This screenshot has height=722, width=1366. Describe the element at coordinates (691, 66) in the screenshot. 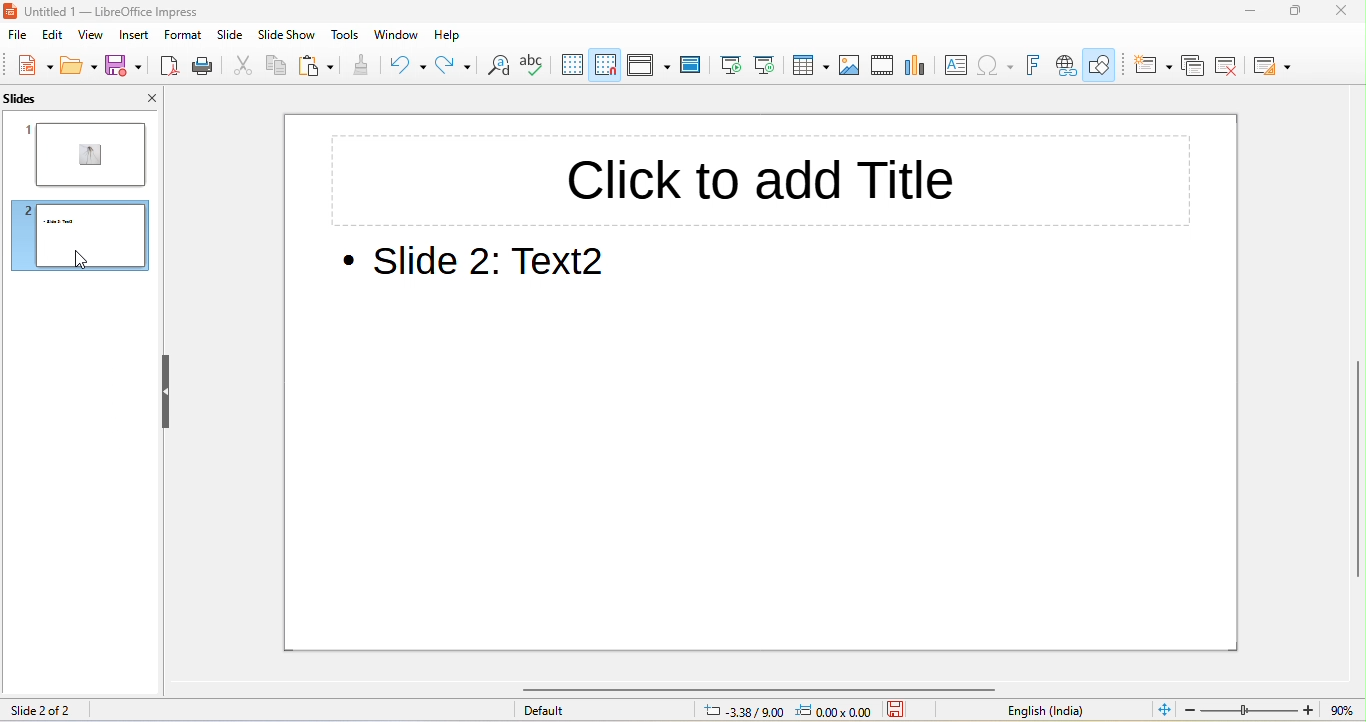

I see `master slide` at that location.